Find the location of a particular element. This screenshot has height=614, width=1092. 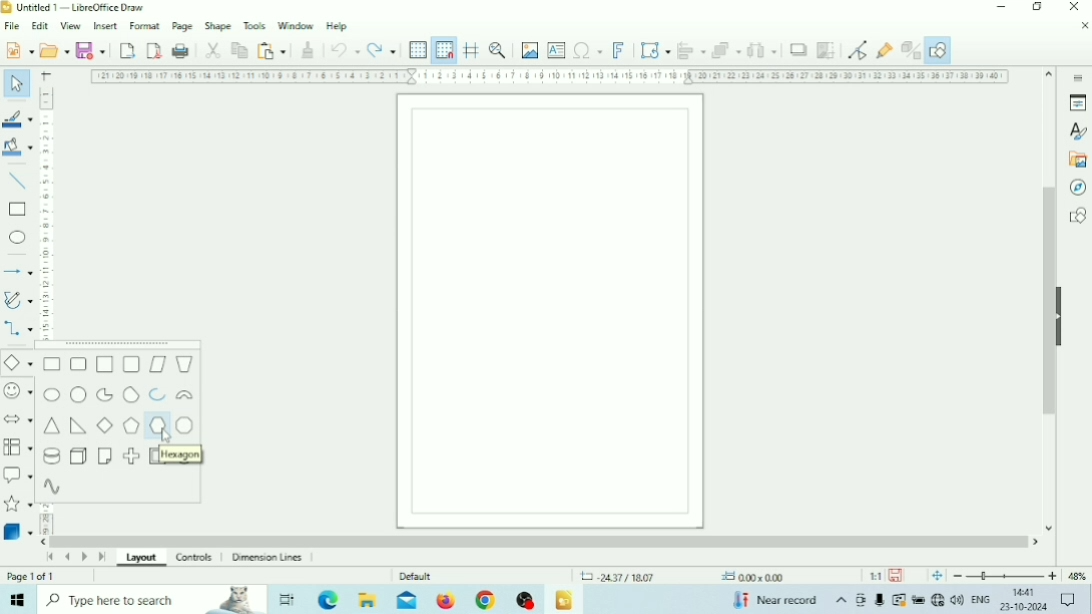

Parallelogram is located at coordinates (157, 364).